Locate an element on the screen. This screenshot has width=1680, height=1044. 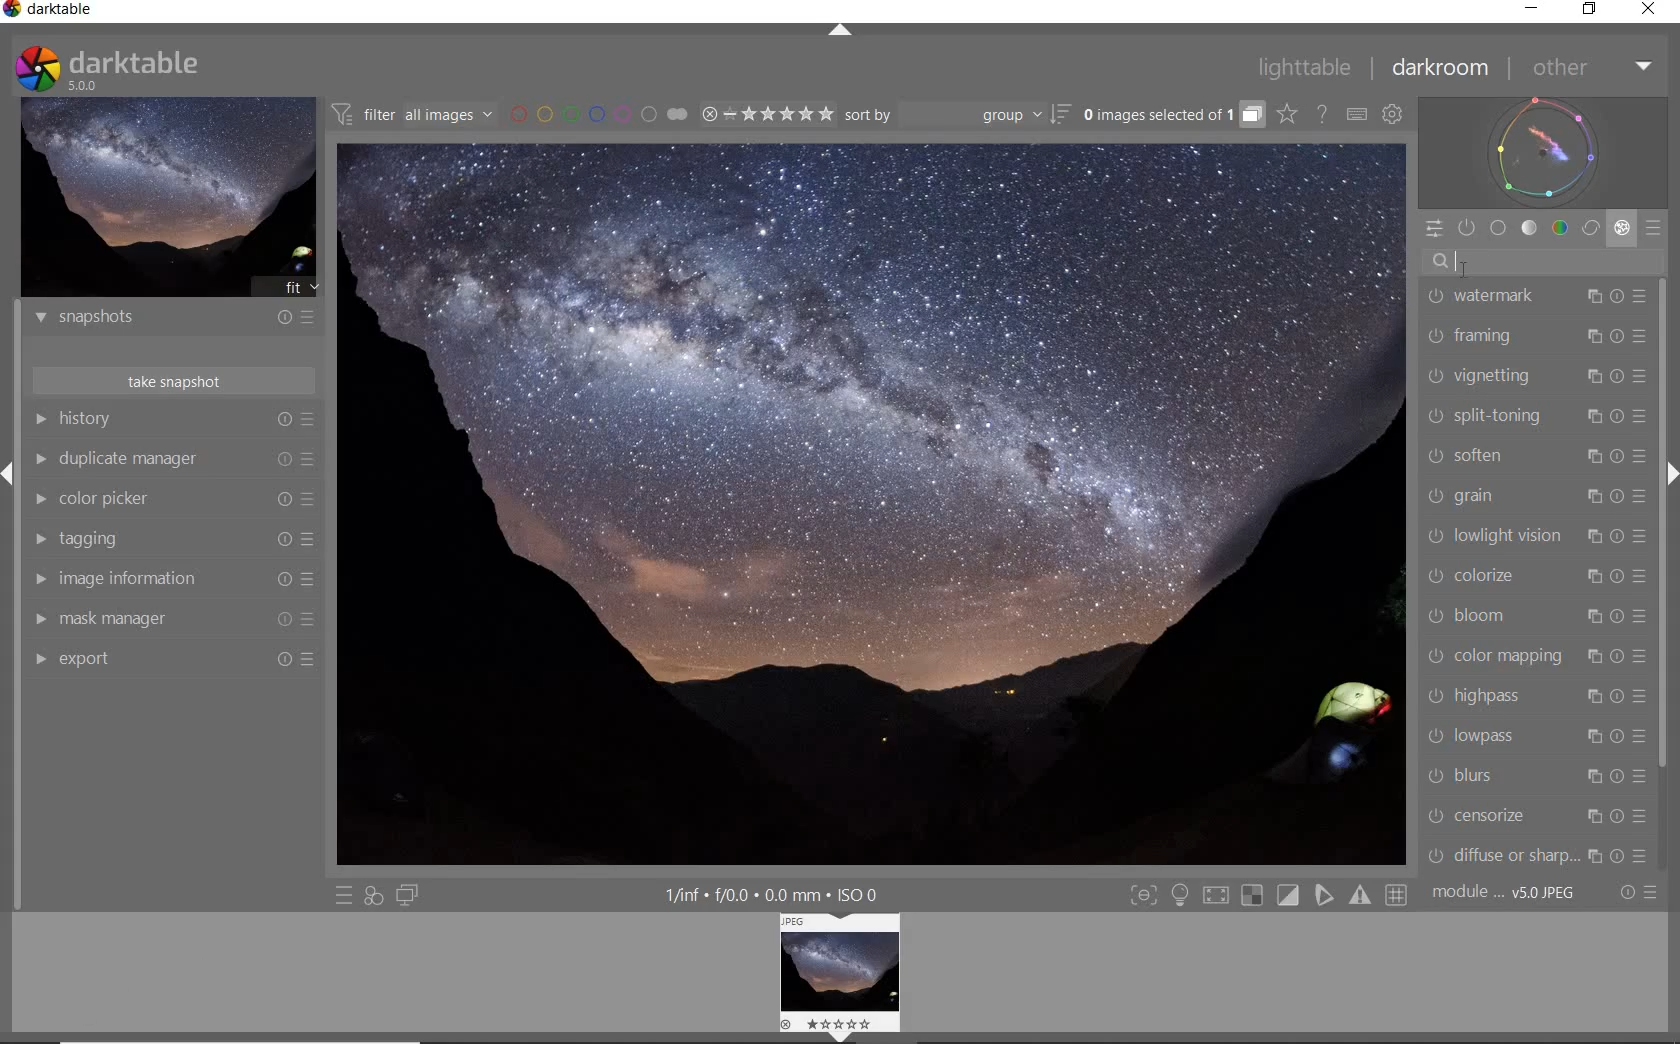
Reset is located at coordinates (280, 659).